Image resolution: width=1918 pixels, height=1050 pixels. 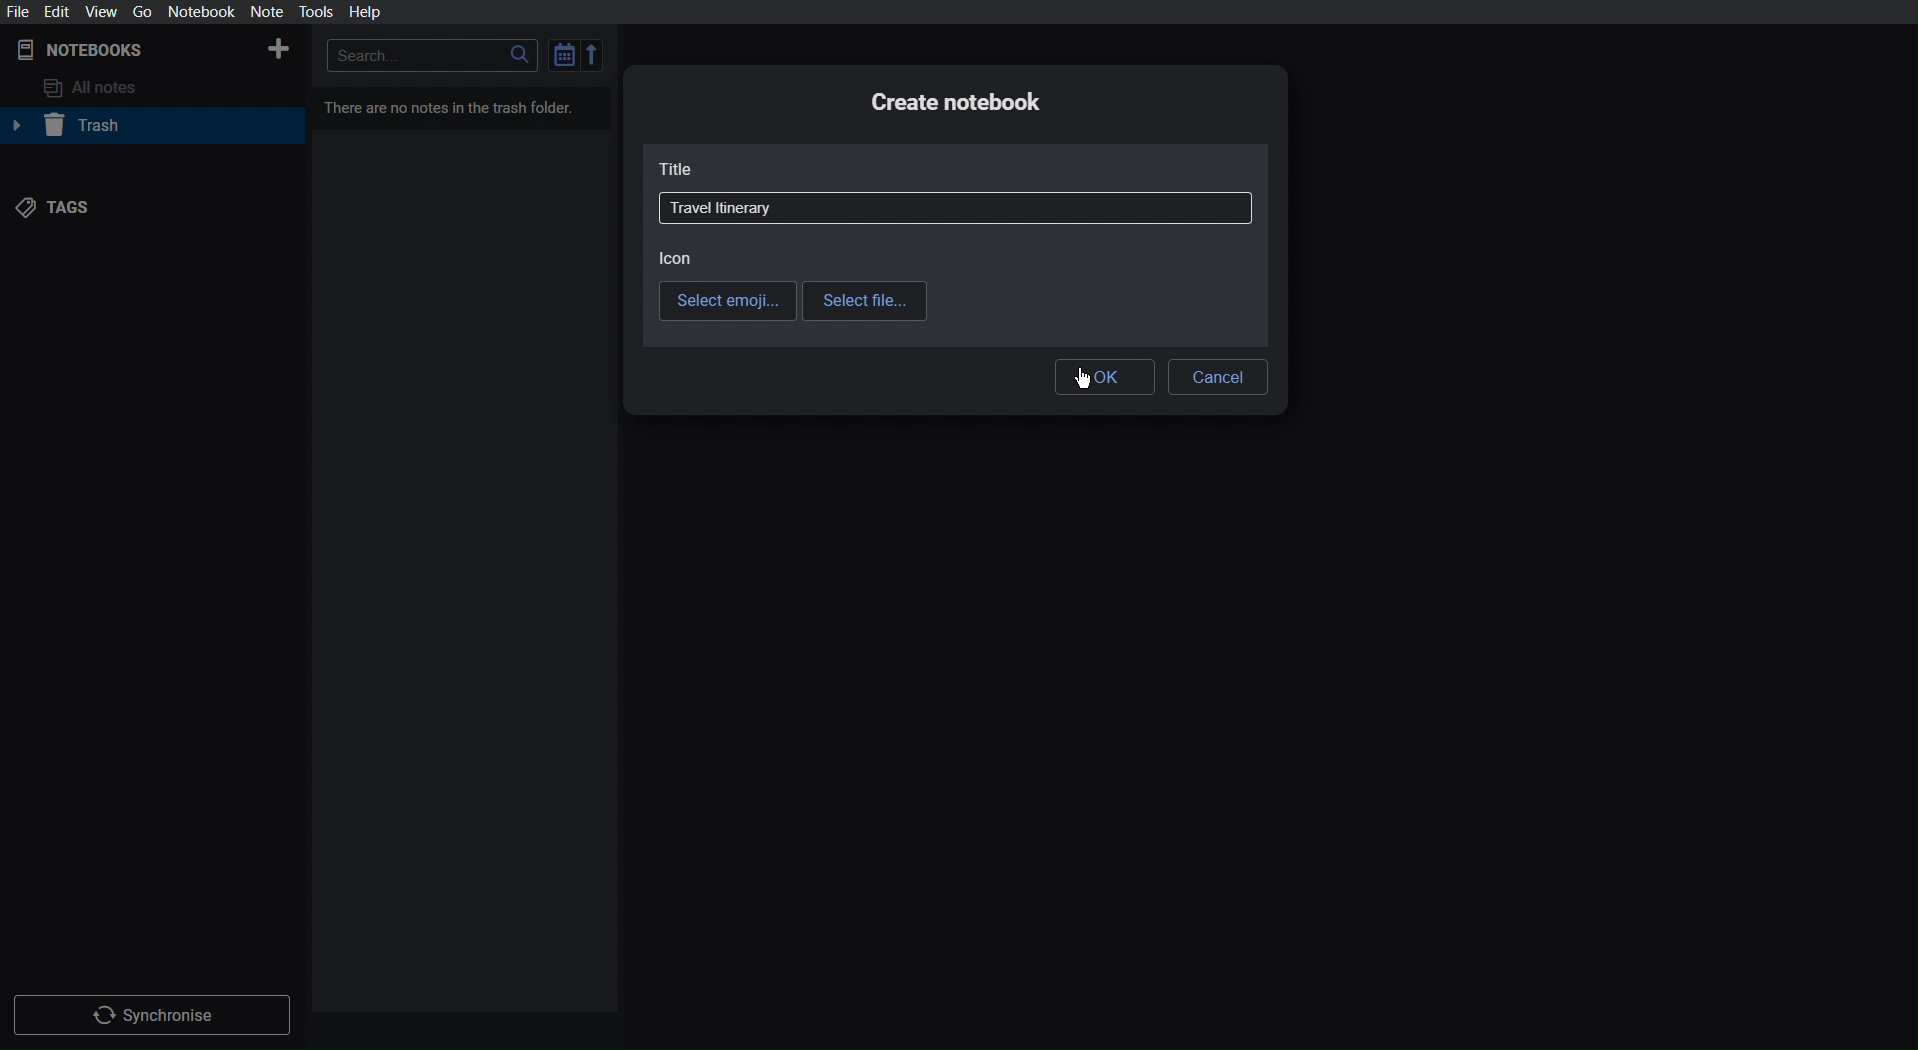 I want to click on Title, so click(x=675, y=170).